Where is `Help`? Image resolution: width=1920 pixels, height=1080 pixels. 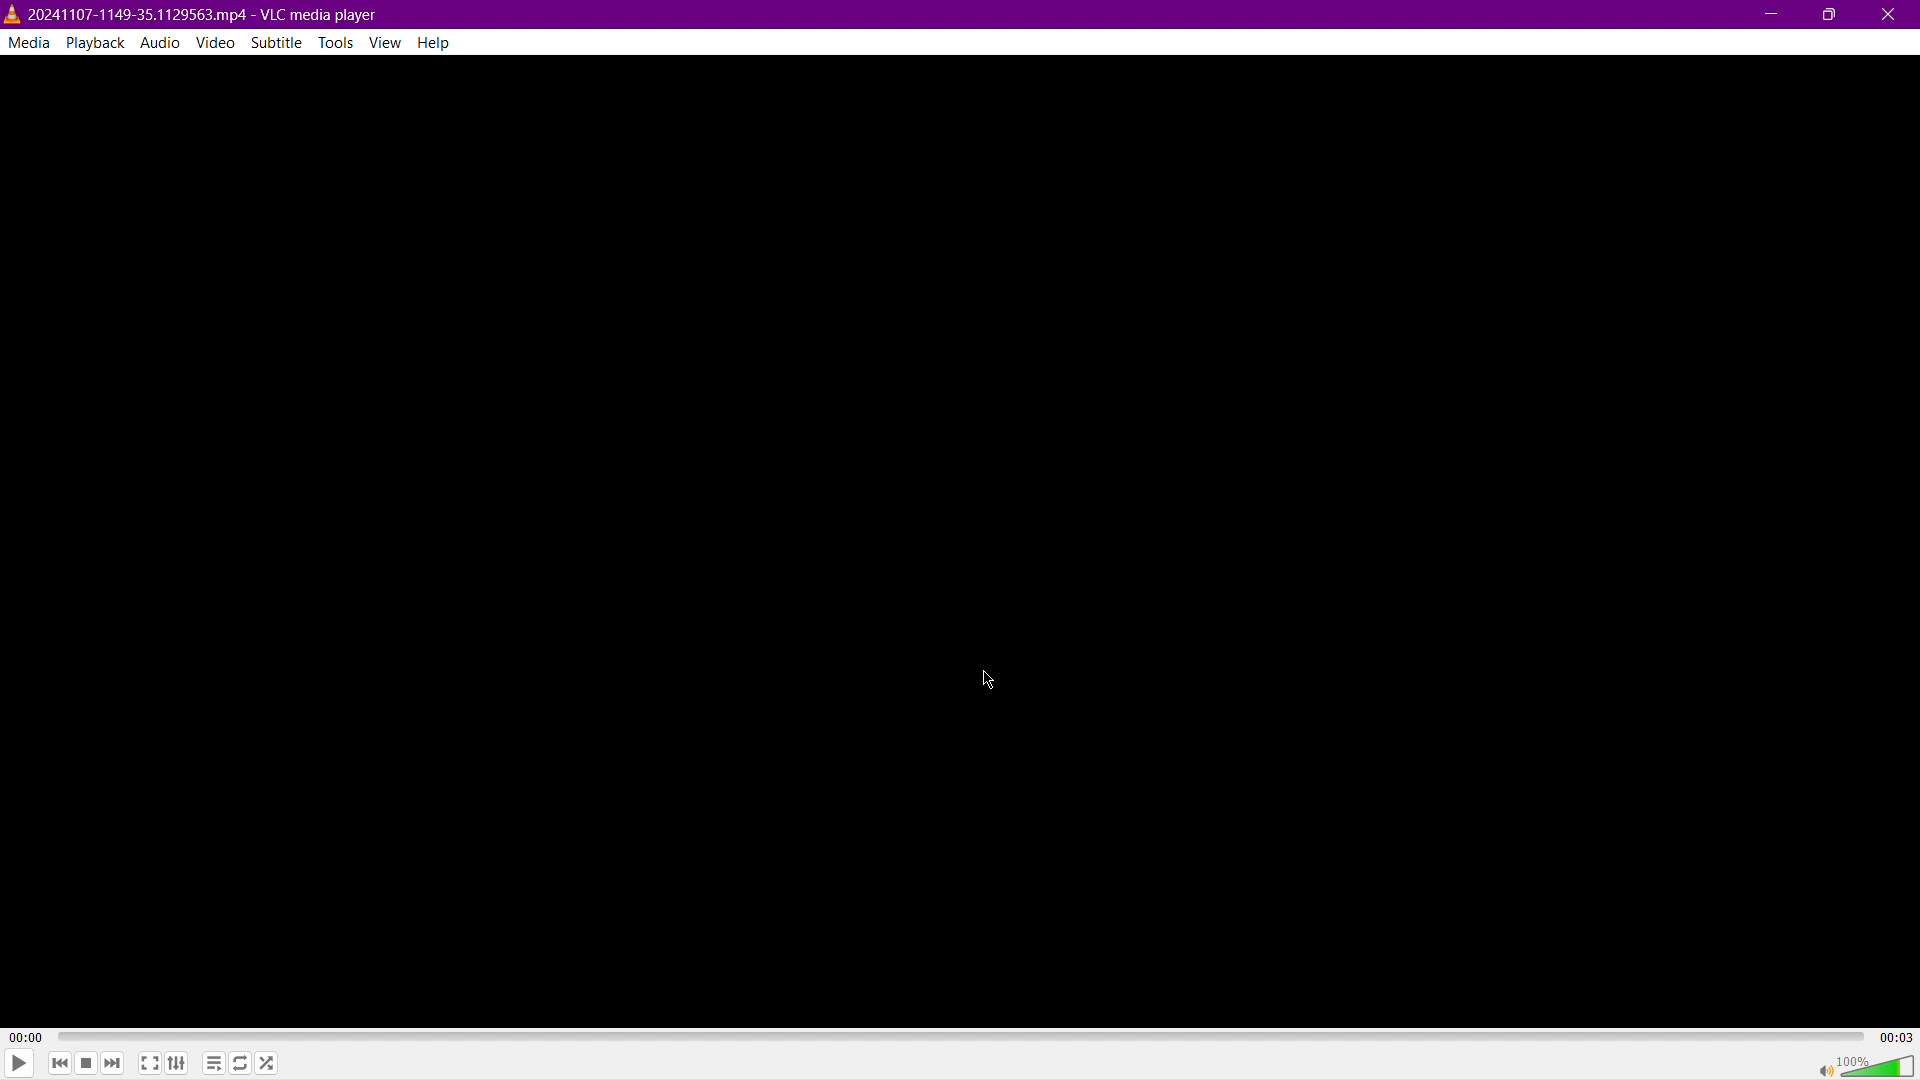
Help is located at coordinates (442, 43).